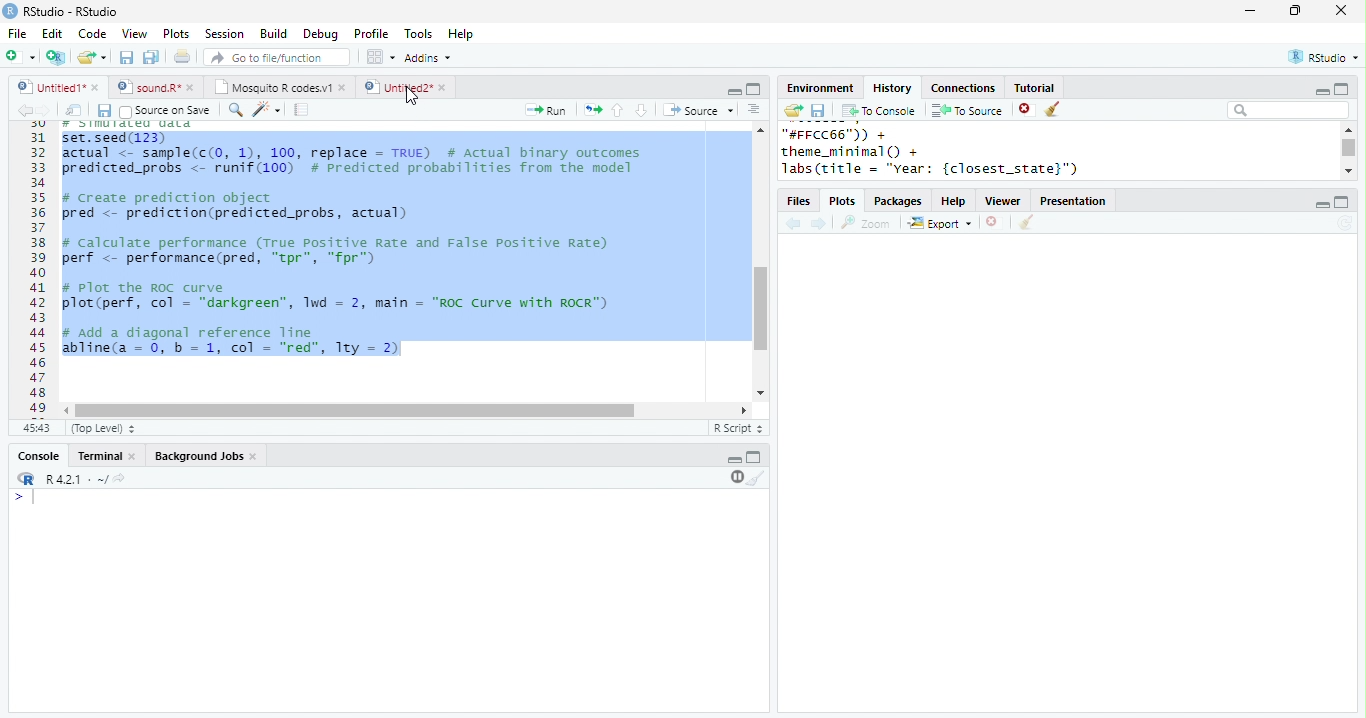  I want to click on close, so click(256, 457).